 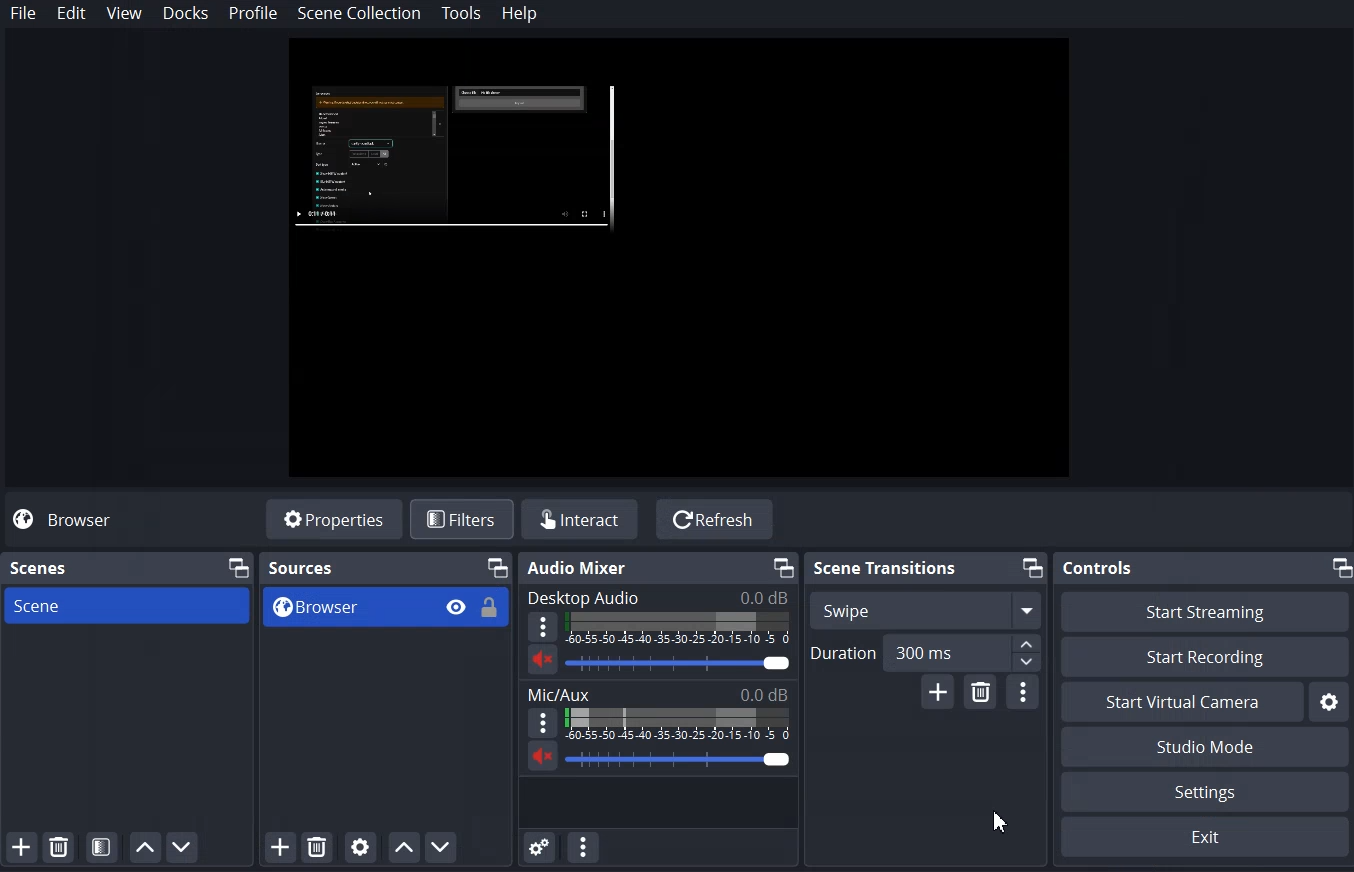 I want to click on Maximize, so click(x=1032, y=567).